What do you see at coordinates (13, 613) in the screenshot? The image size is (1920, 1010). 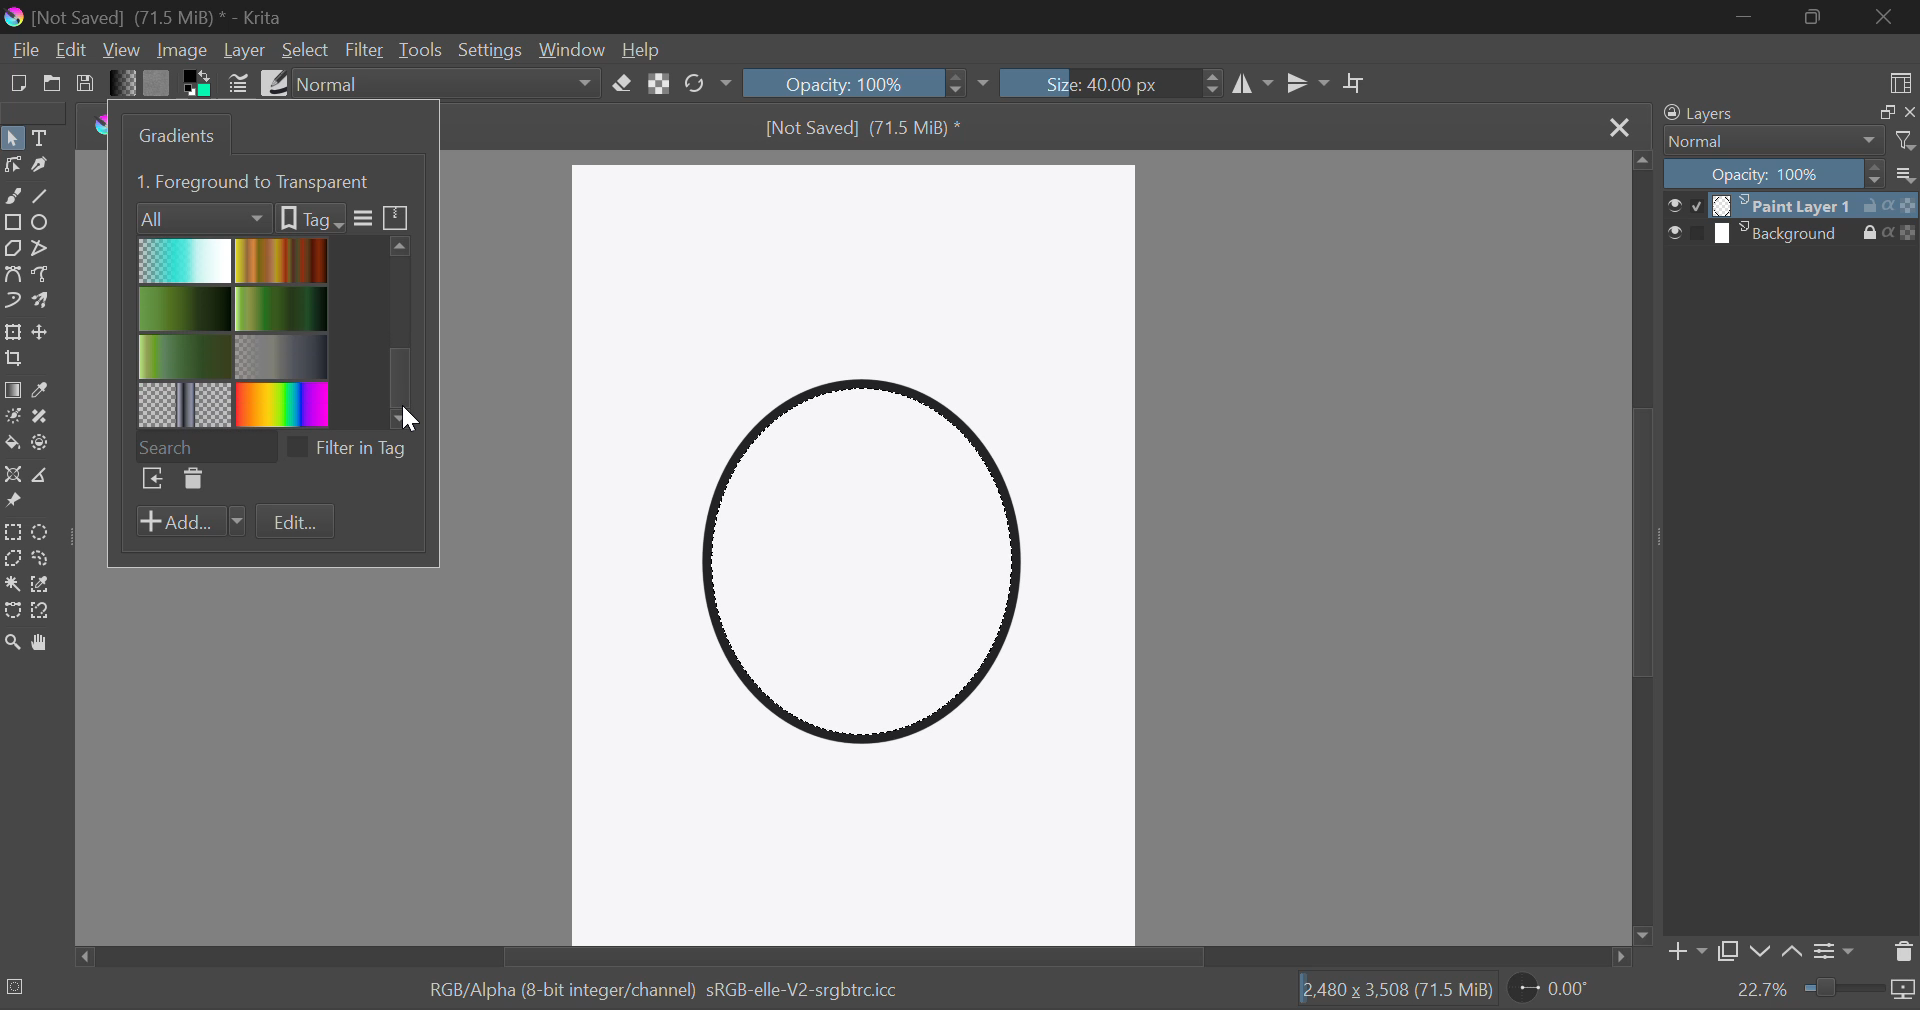 I see `Bezier Curve Selection` at bounding box center [13, 613].